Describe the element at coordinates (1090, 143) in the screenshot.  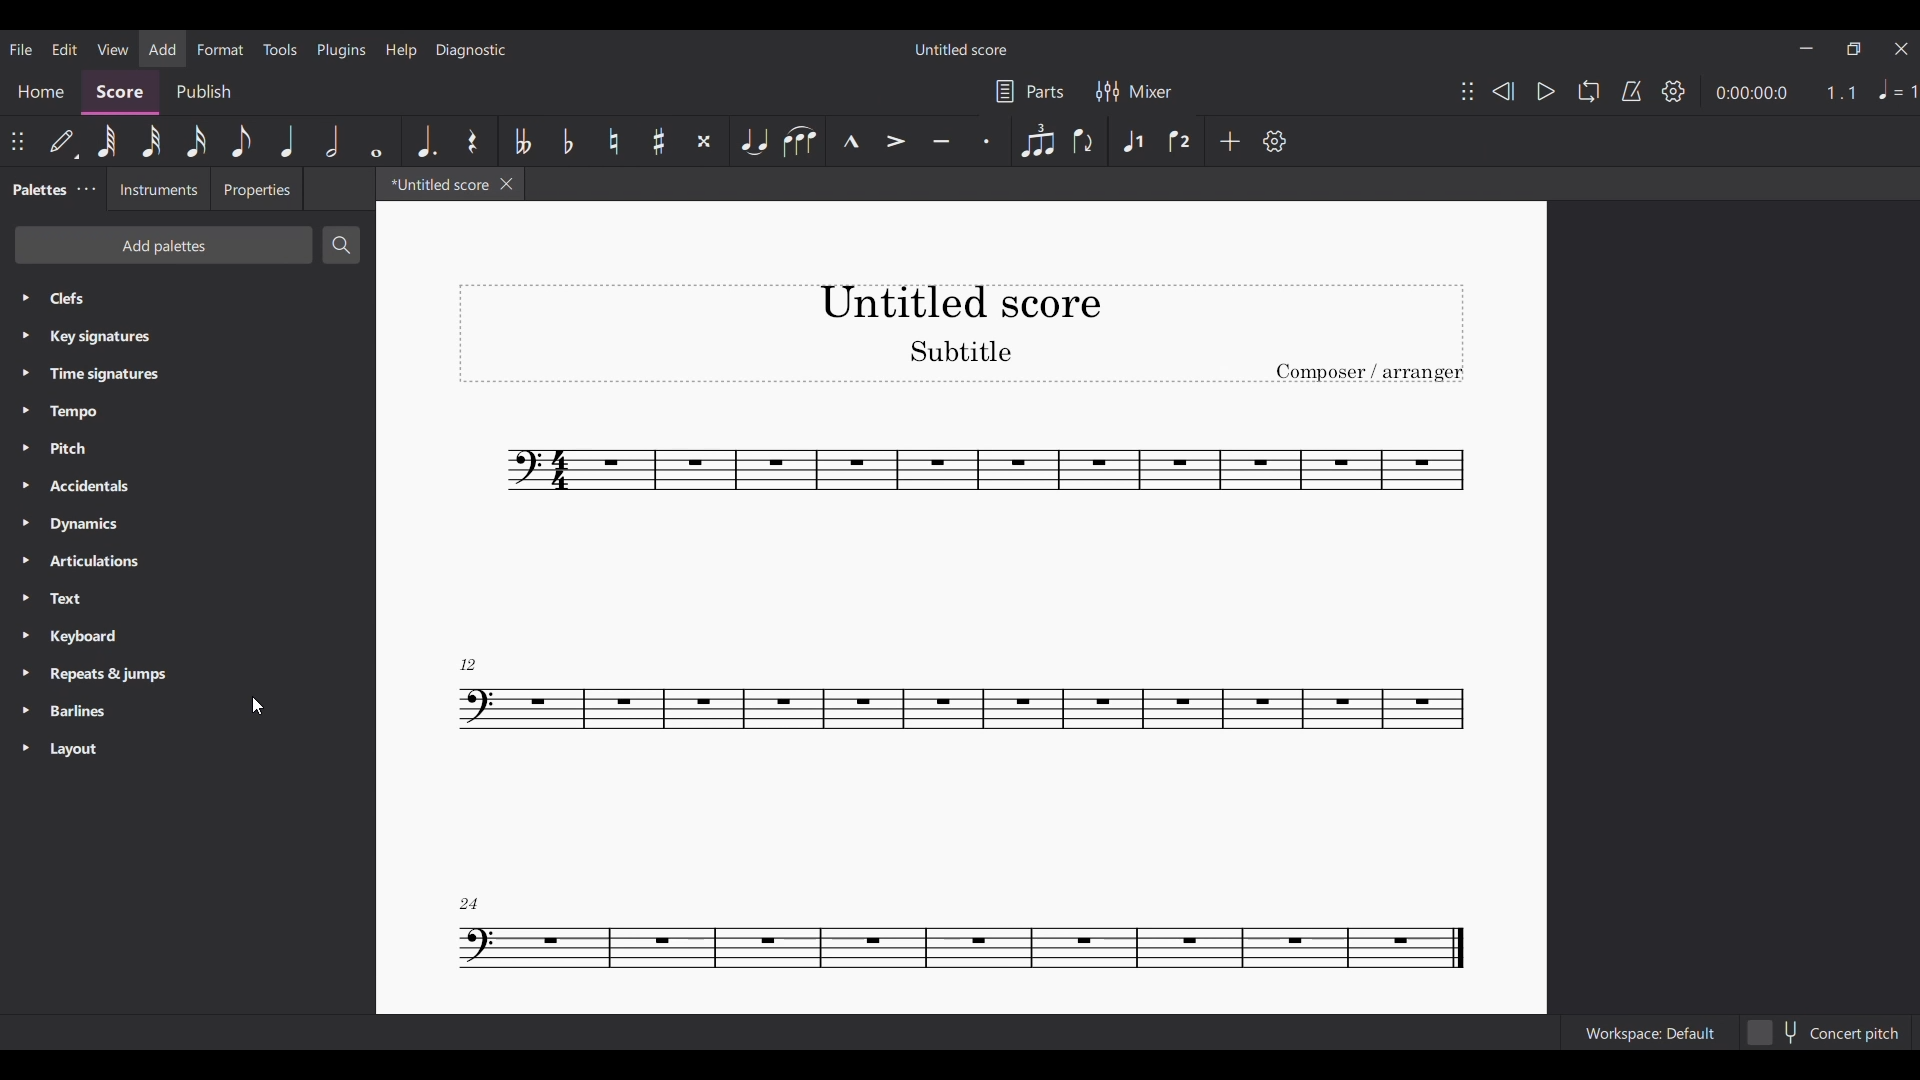
I see `Eighth note` at that location.